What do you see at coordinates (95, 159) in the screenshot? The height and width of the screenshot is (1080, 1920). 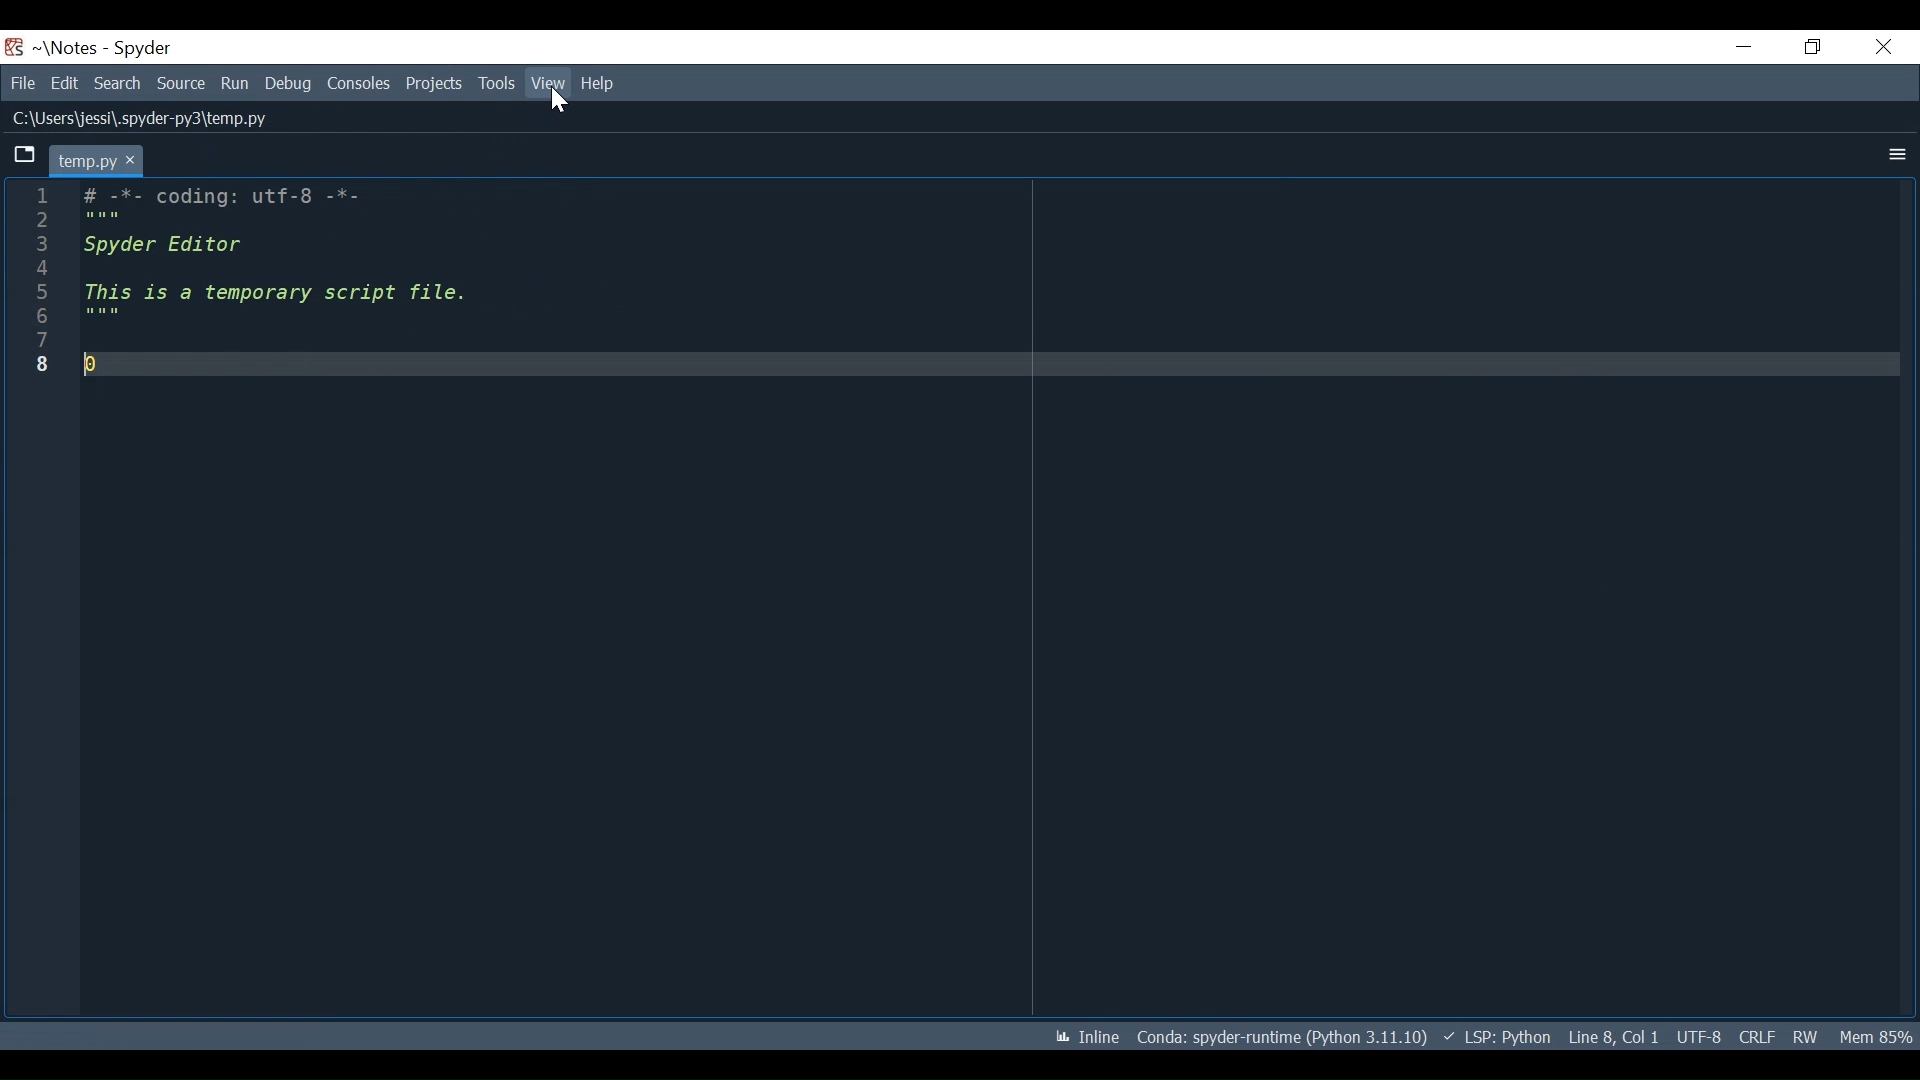 I see `temp.py` at bounding box center [95, 159].